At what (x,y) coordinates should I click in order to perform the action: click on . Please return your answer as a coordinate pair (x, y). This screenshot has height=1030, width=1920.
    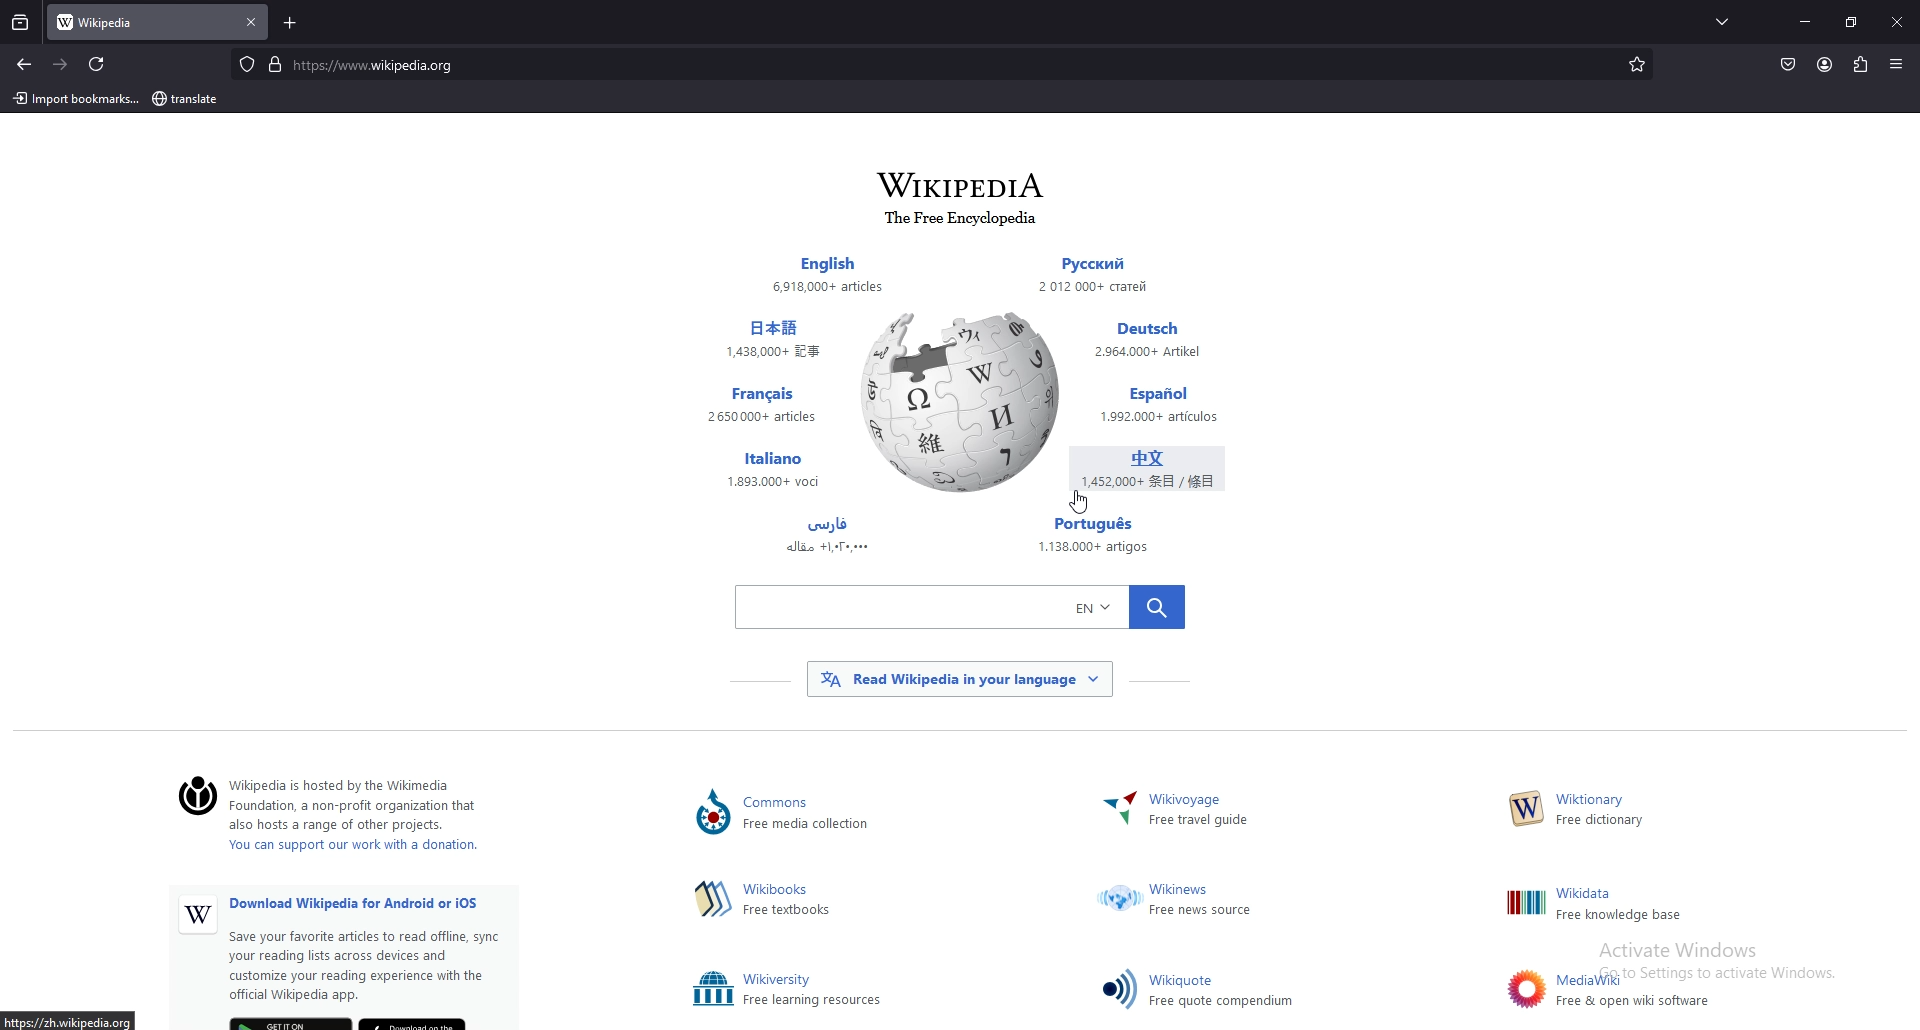
    Looking at the image, I should click on (1637, 905).